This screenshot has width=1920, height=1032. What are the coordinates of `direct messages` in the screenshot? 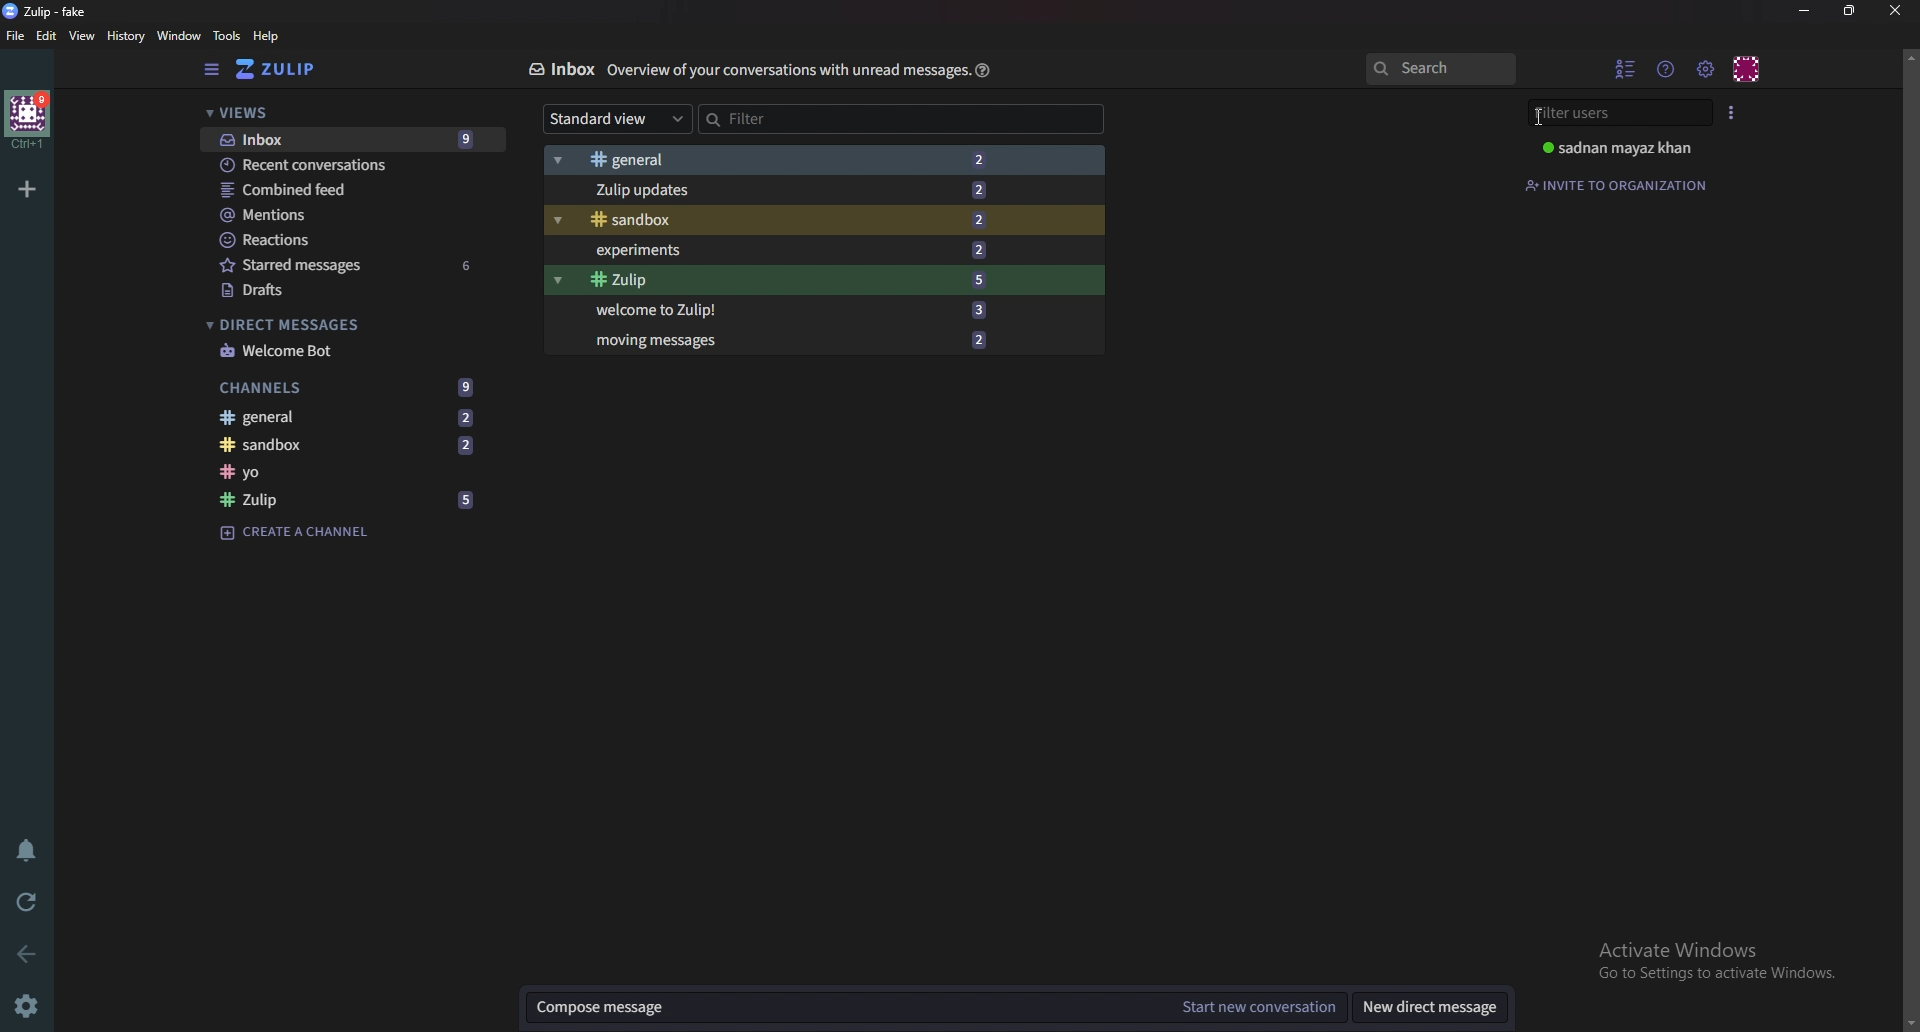 It's located at (343, 324).